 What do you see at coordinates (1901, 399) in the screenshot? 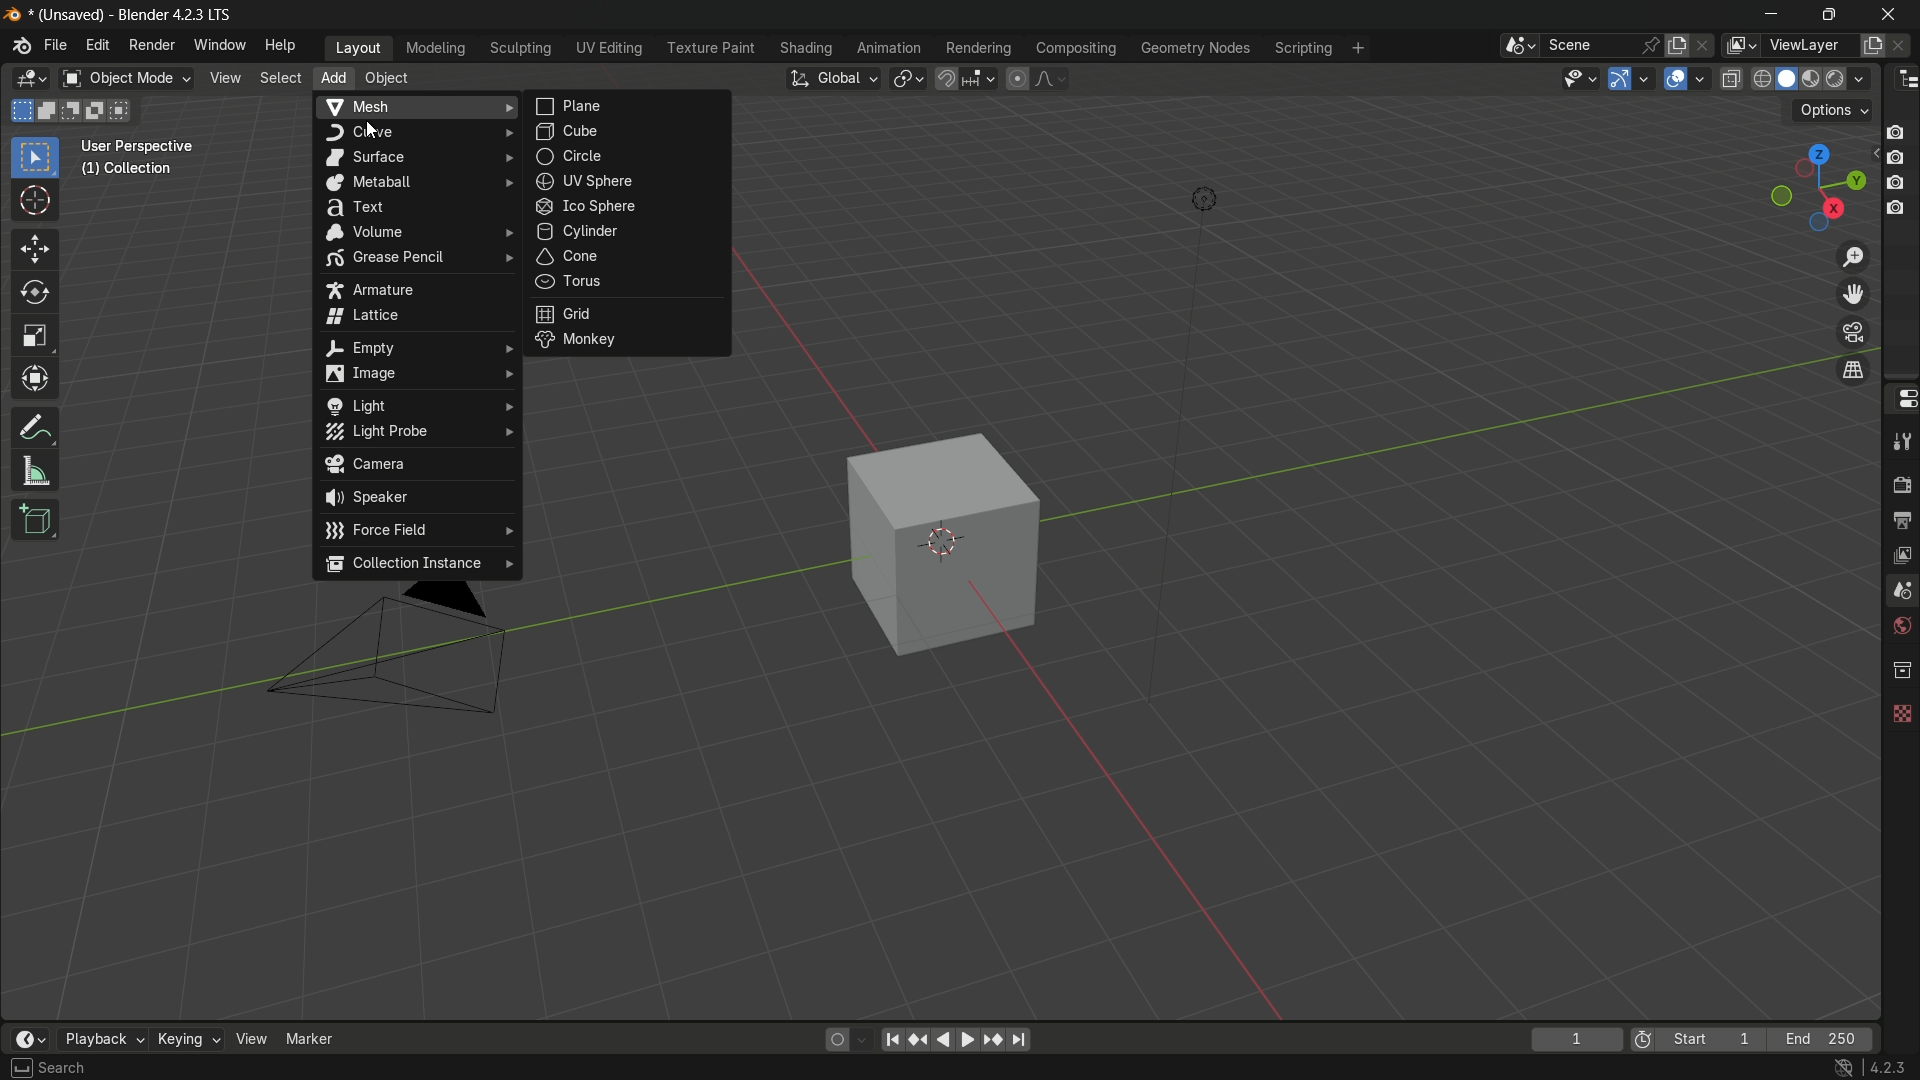
I see `properties` at bounding box center [1901, 399].